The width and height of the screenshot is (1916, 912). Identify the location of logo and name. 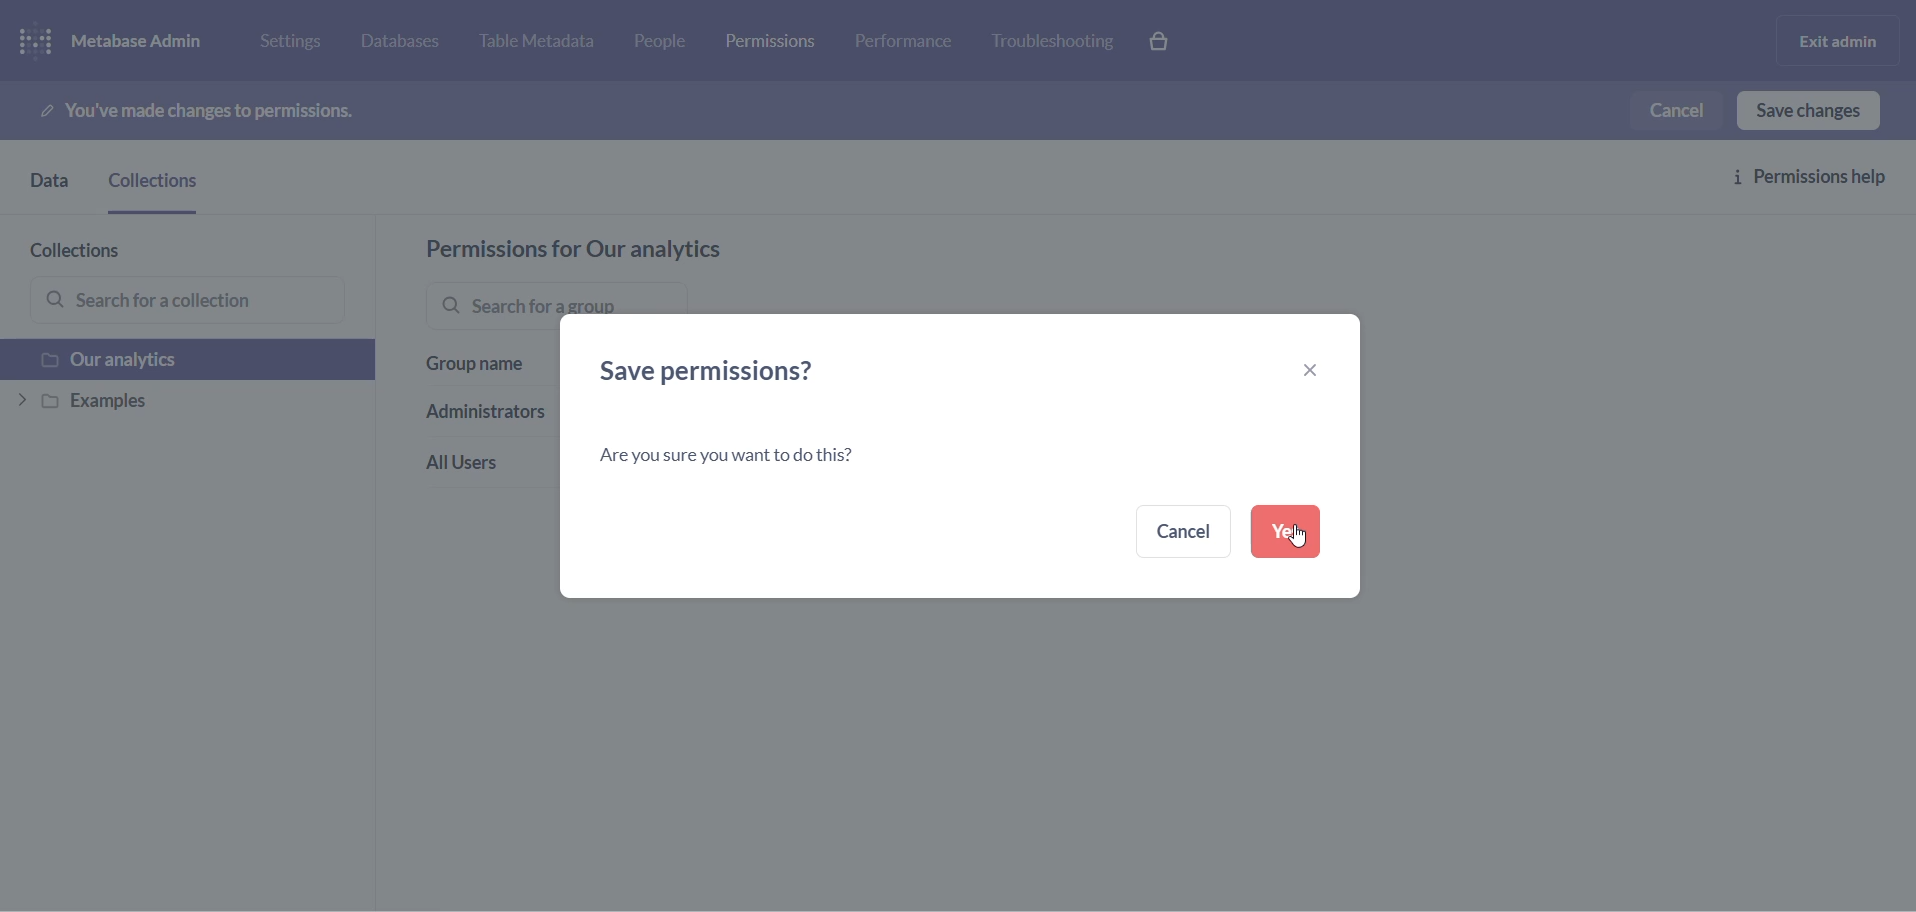
(128, 42).